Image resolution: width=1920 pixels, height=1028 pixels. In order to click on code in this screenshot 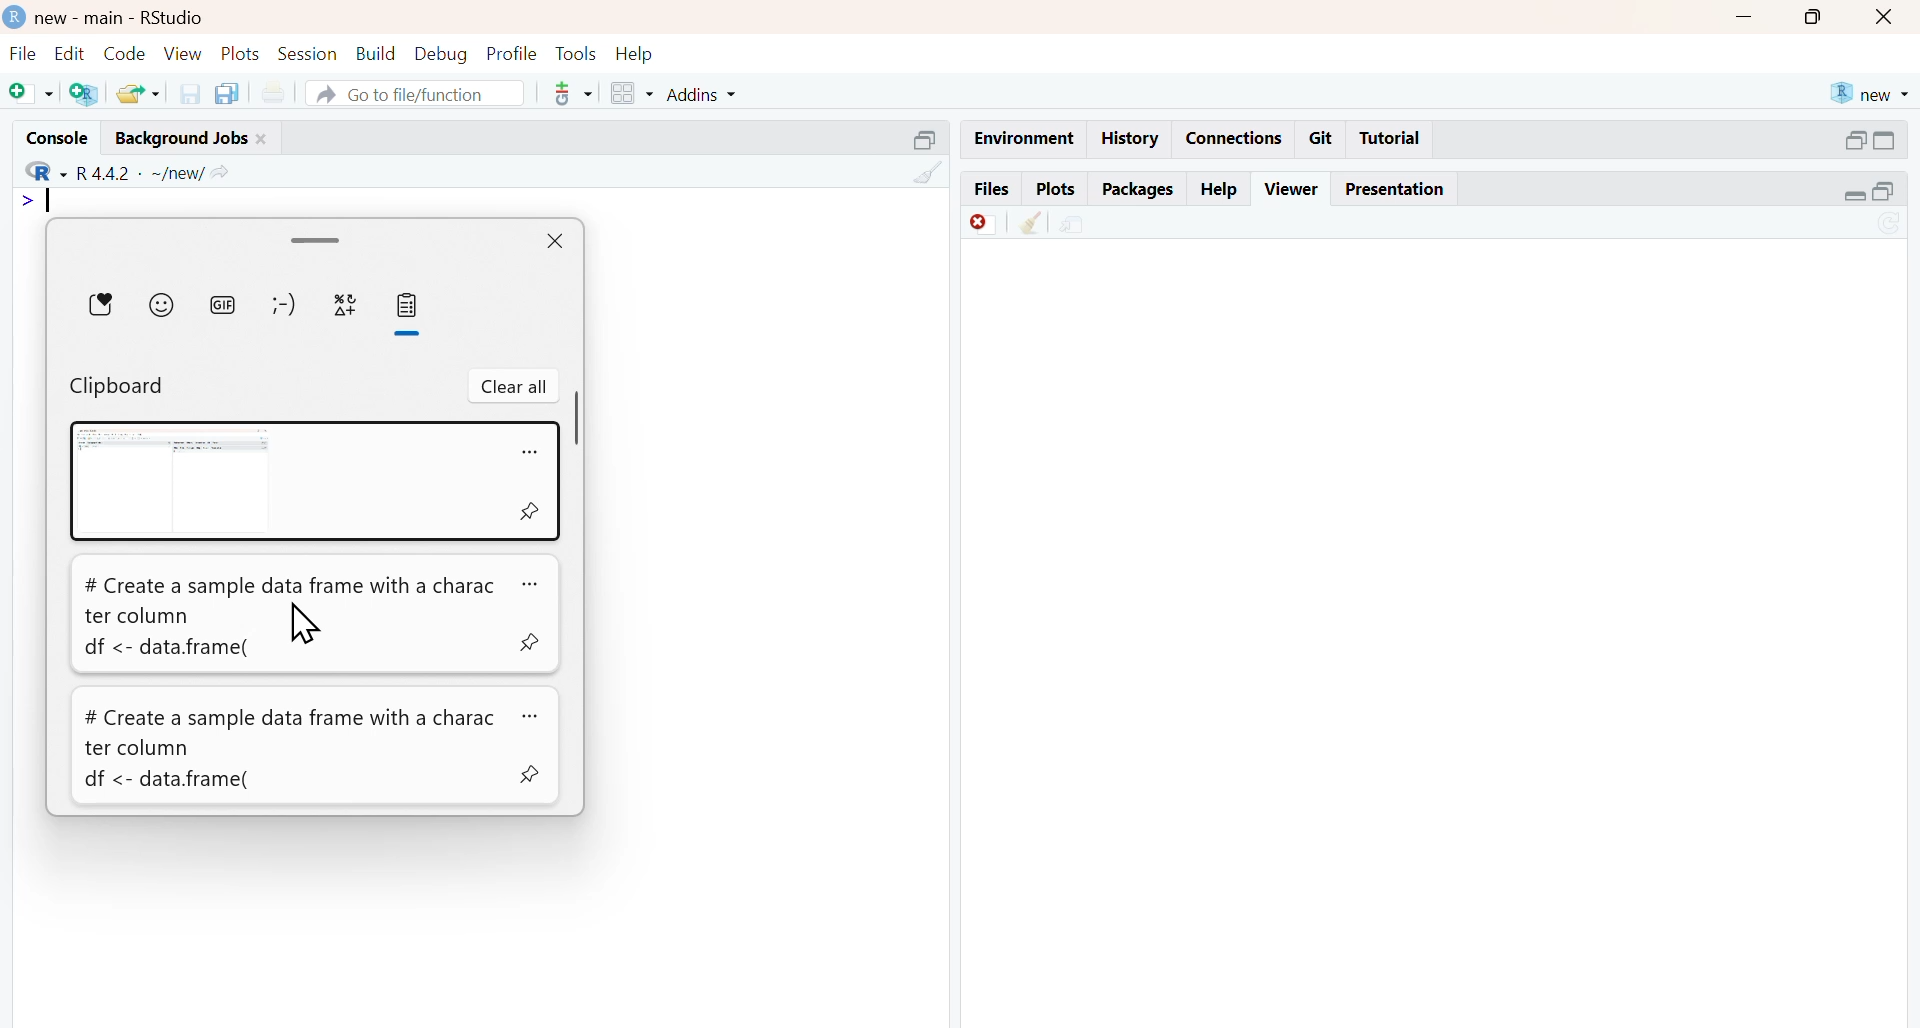, I will do `click(124, 53)`.